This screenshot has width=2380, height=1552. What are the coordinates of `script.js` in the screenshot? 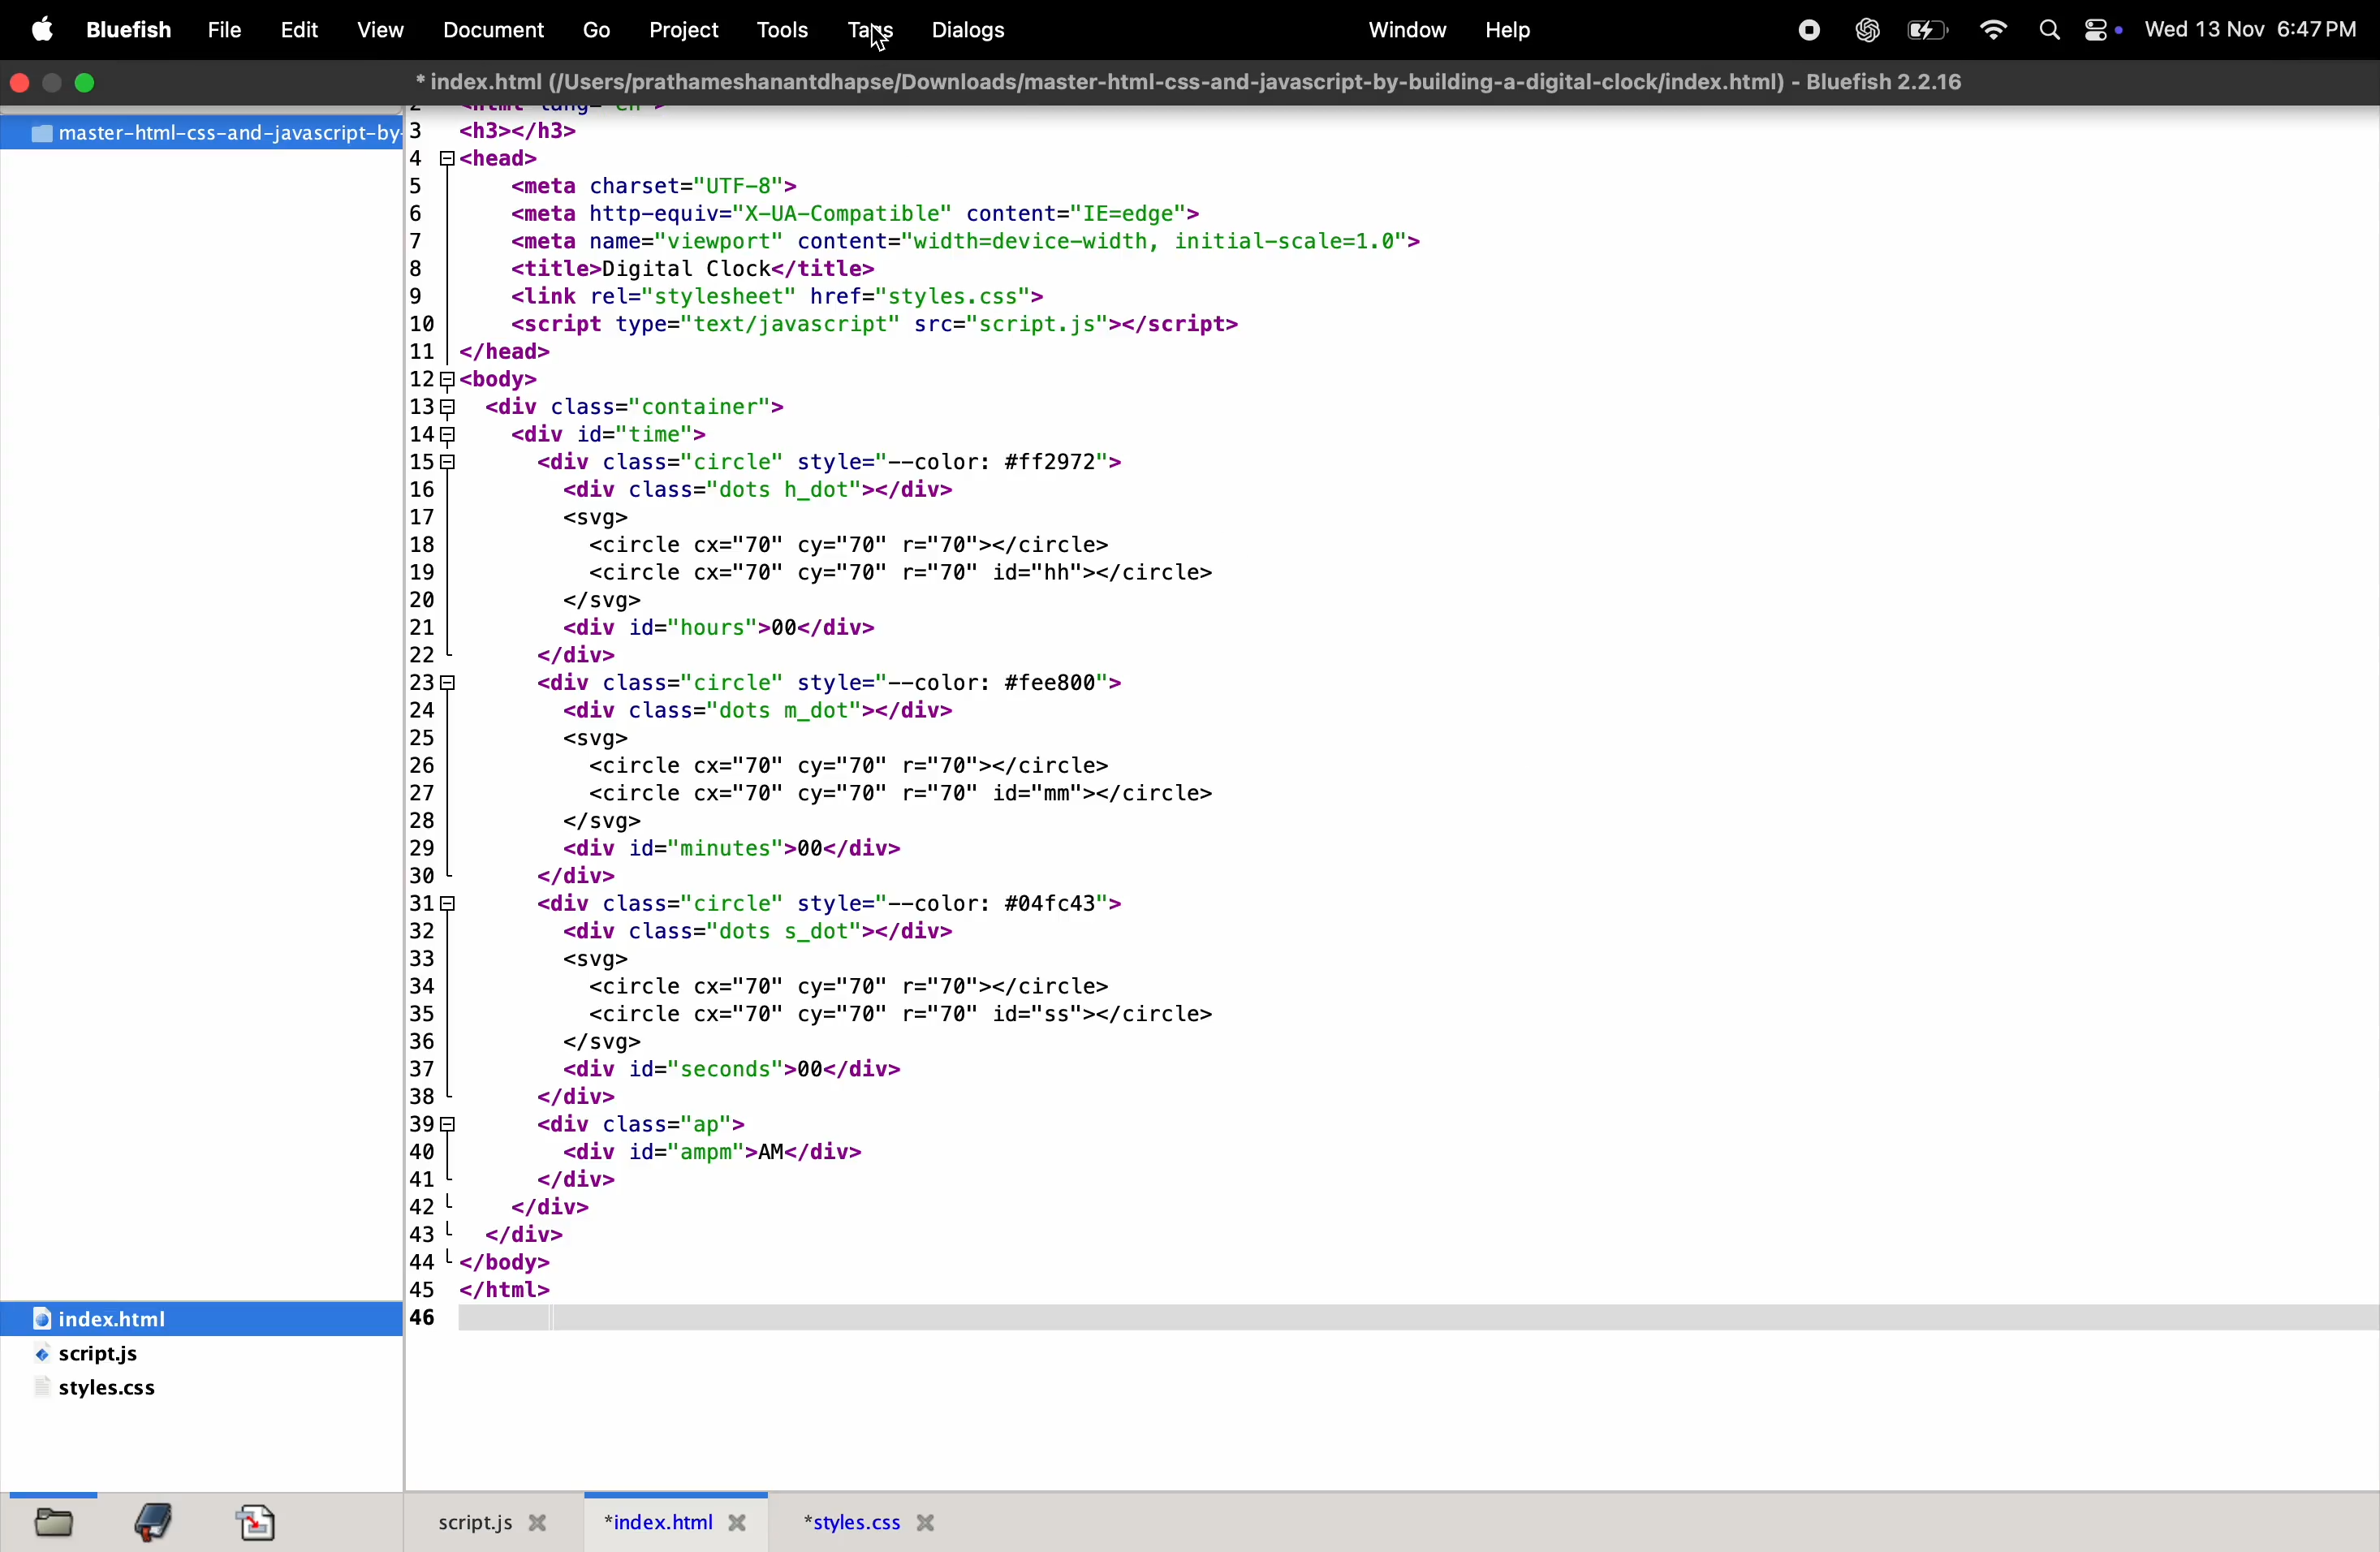 It's located at (136, 1356).